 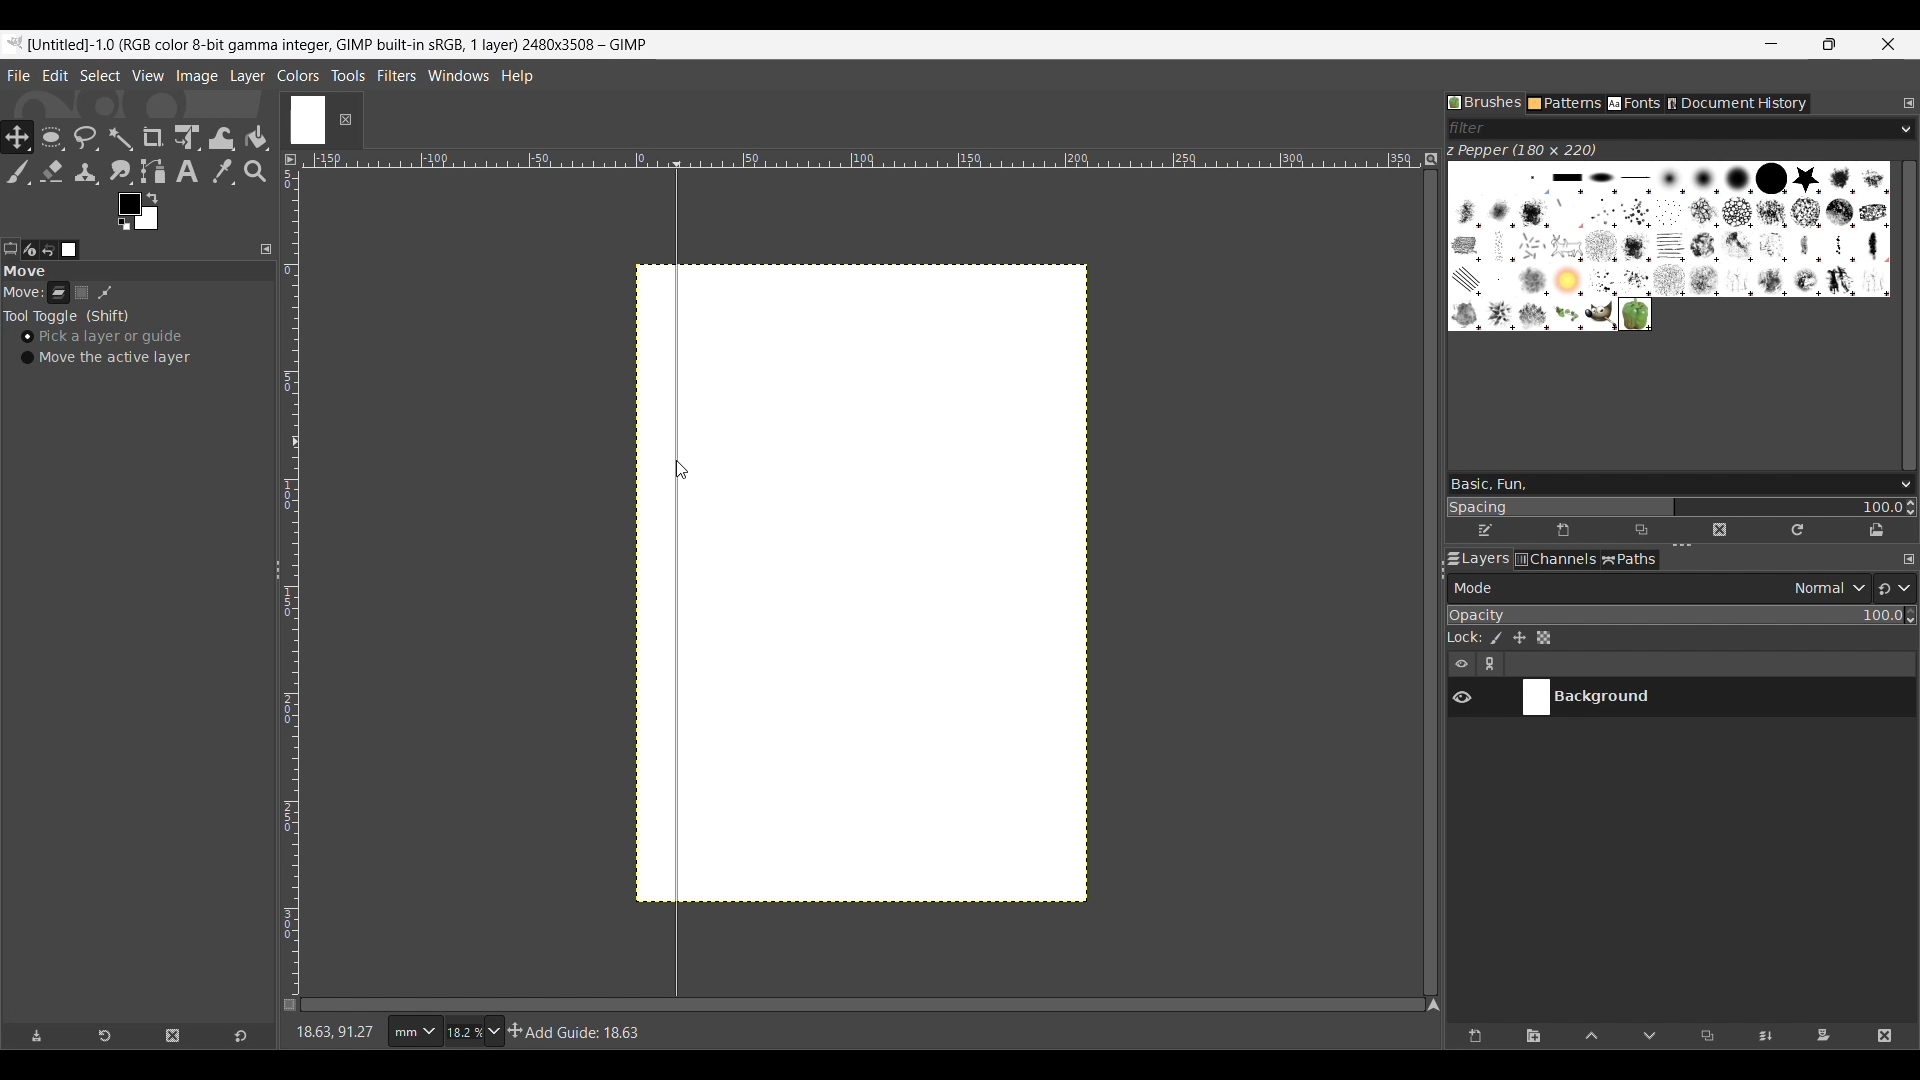 What do you see at coordinates (223, 172) in the screenshot?
I see `Color picker tool` at bounding box center [223, 172].